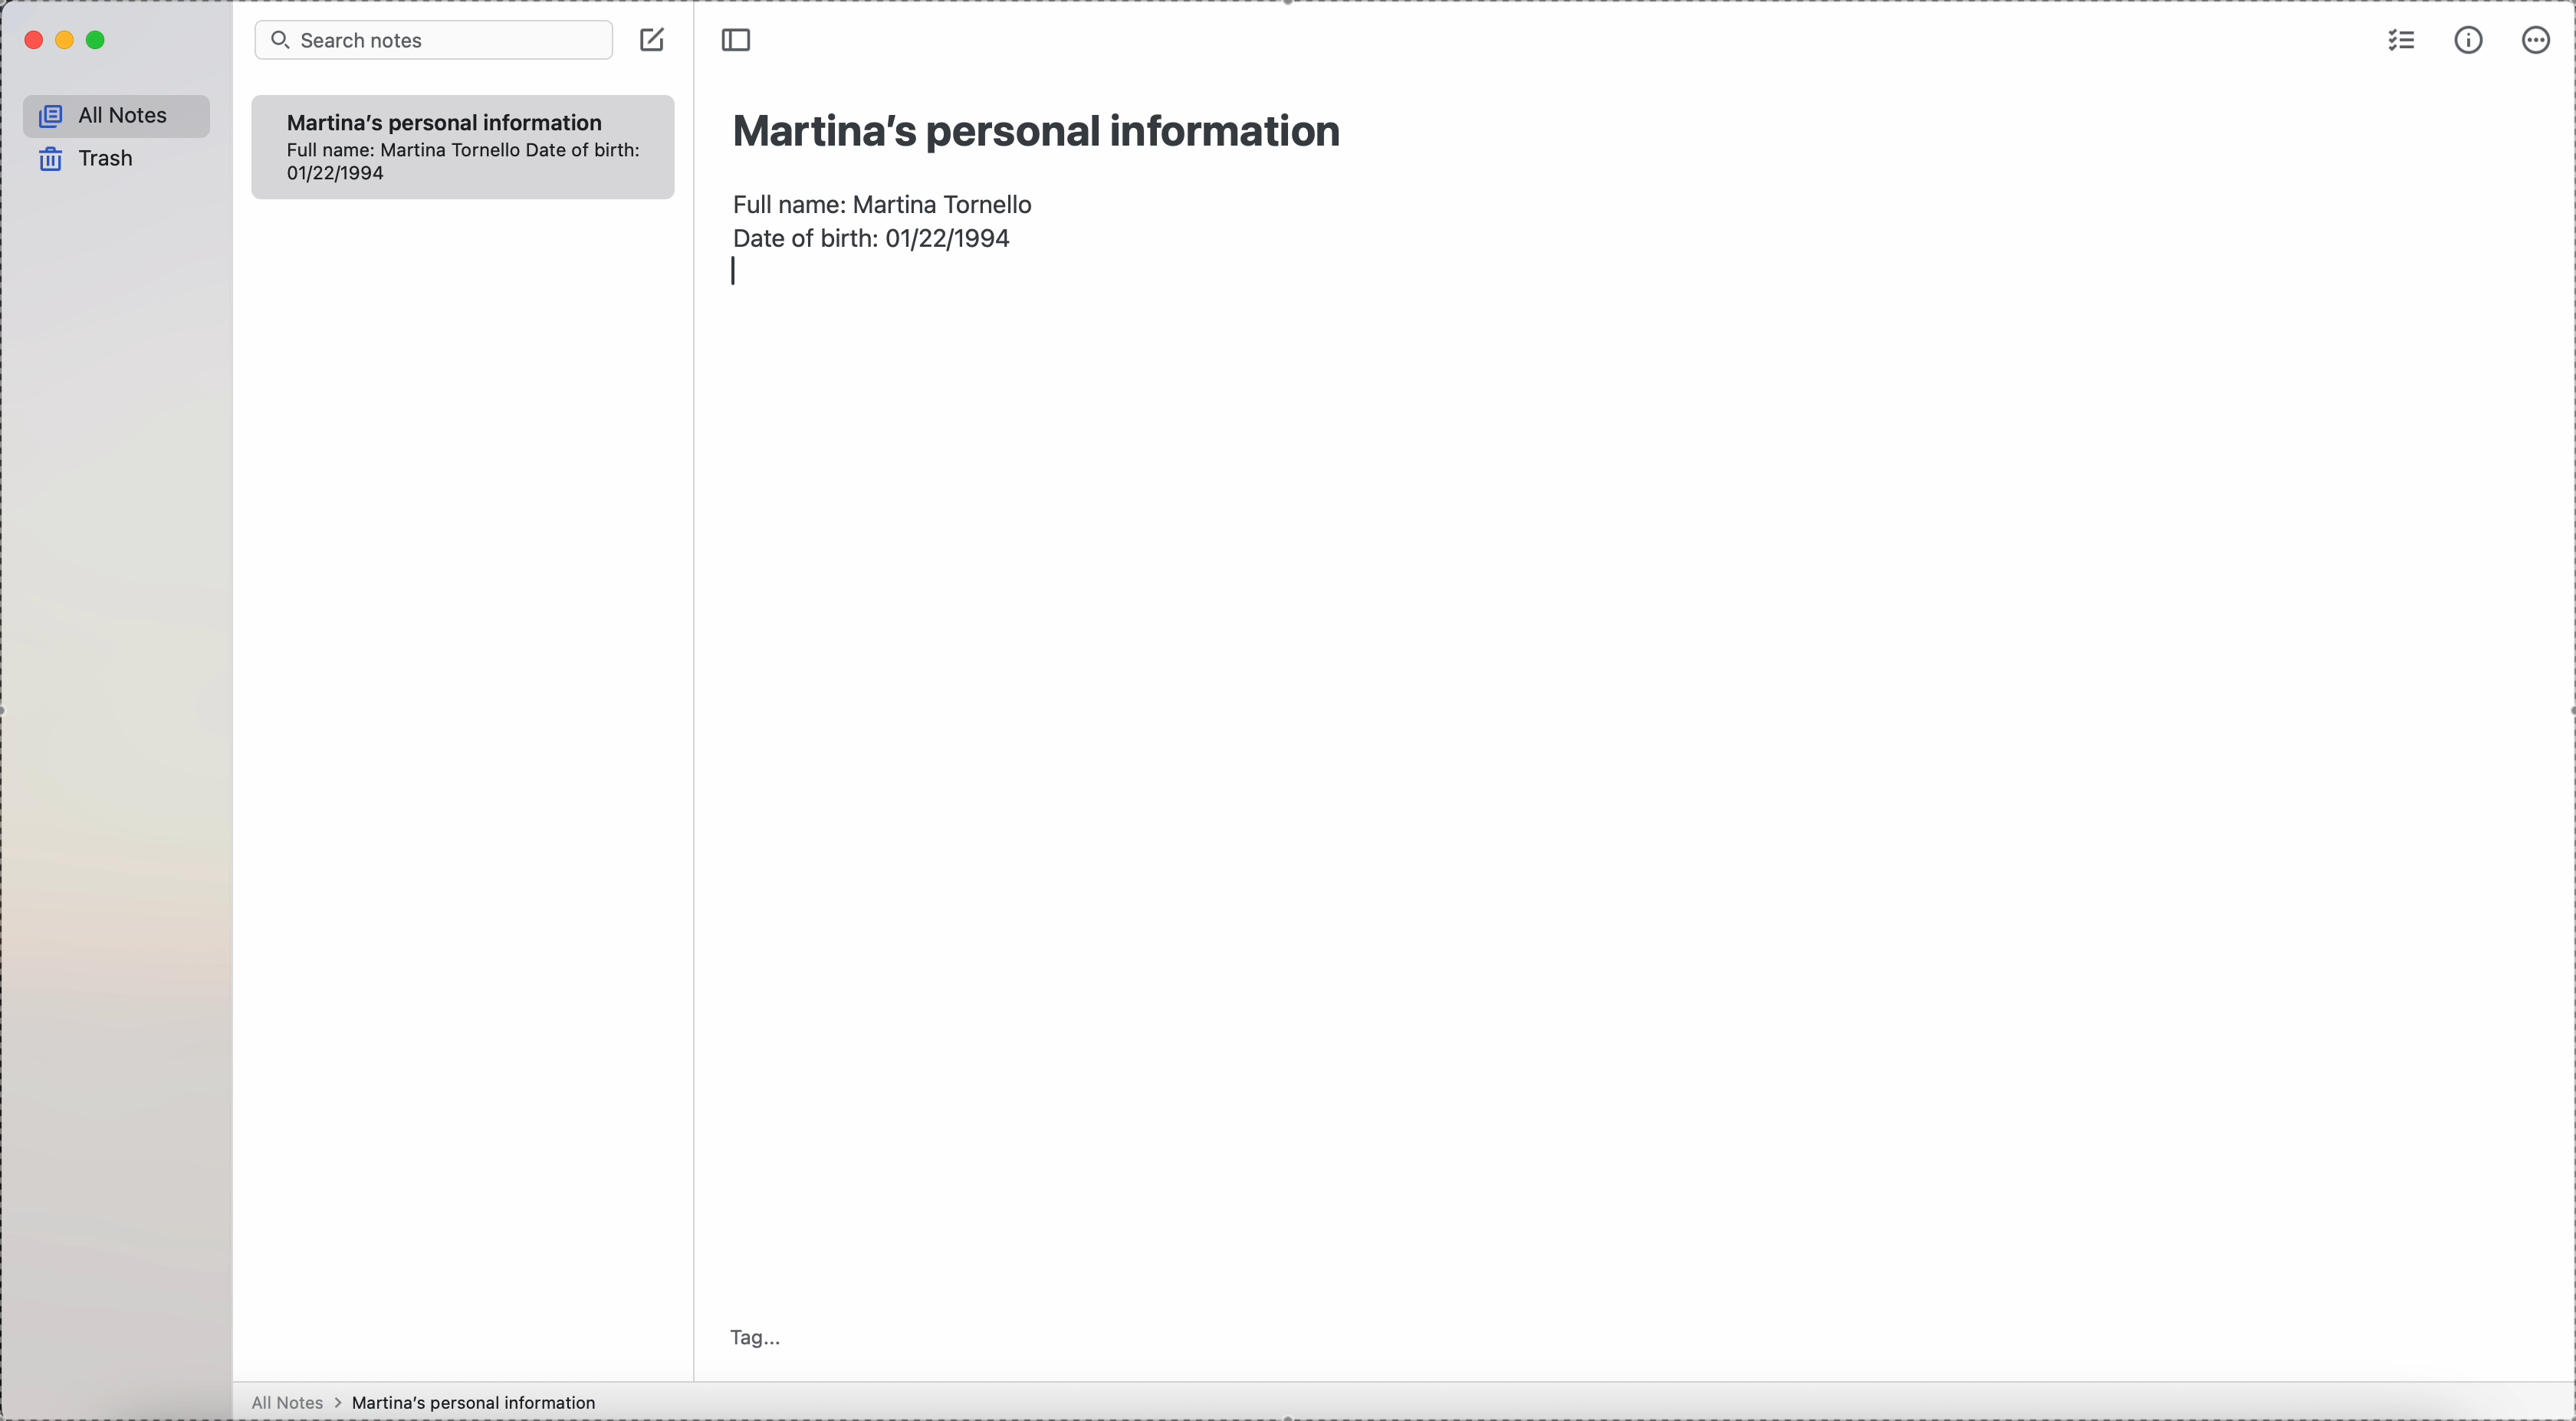  I want to click on minimize Simplenote, so click(69, 40).